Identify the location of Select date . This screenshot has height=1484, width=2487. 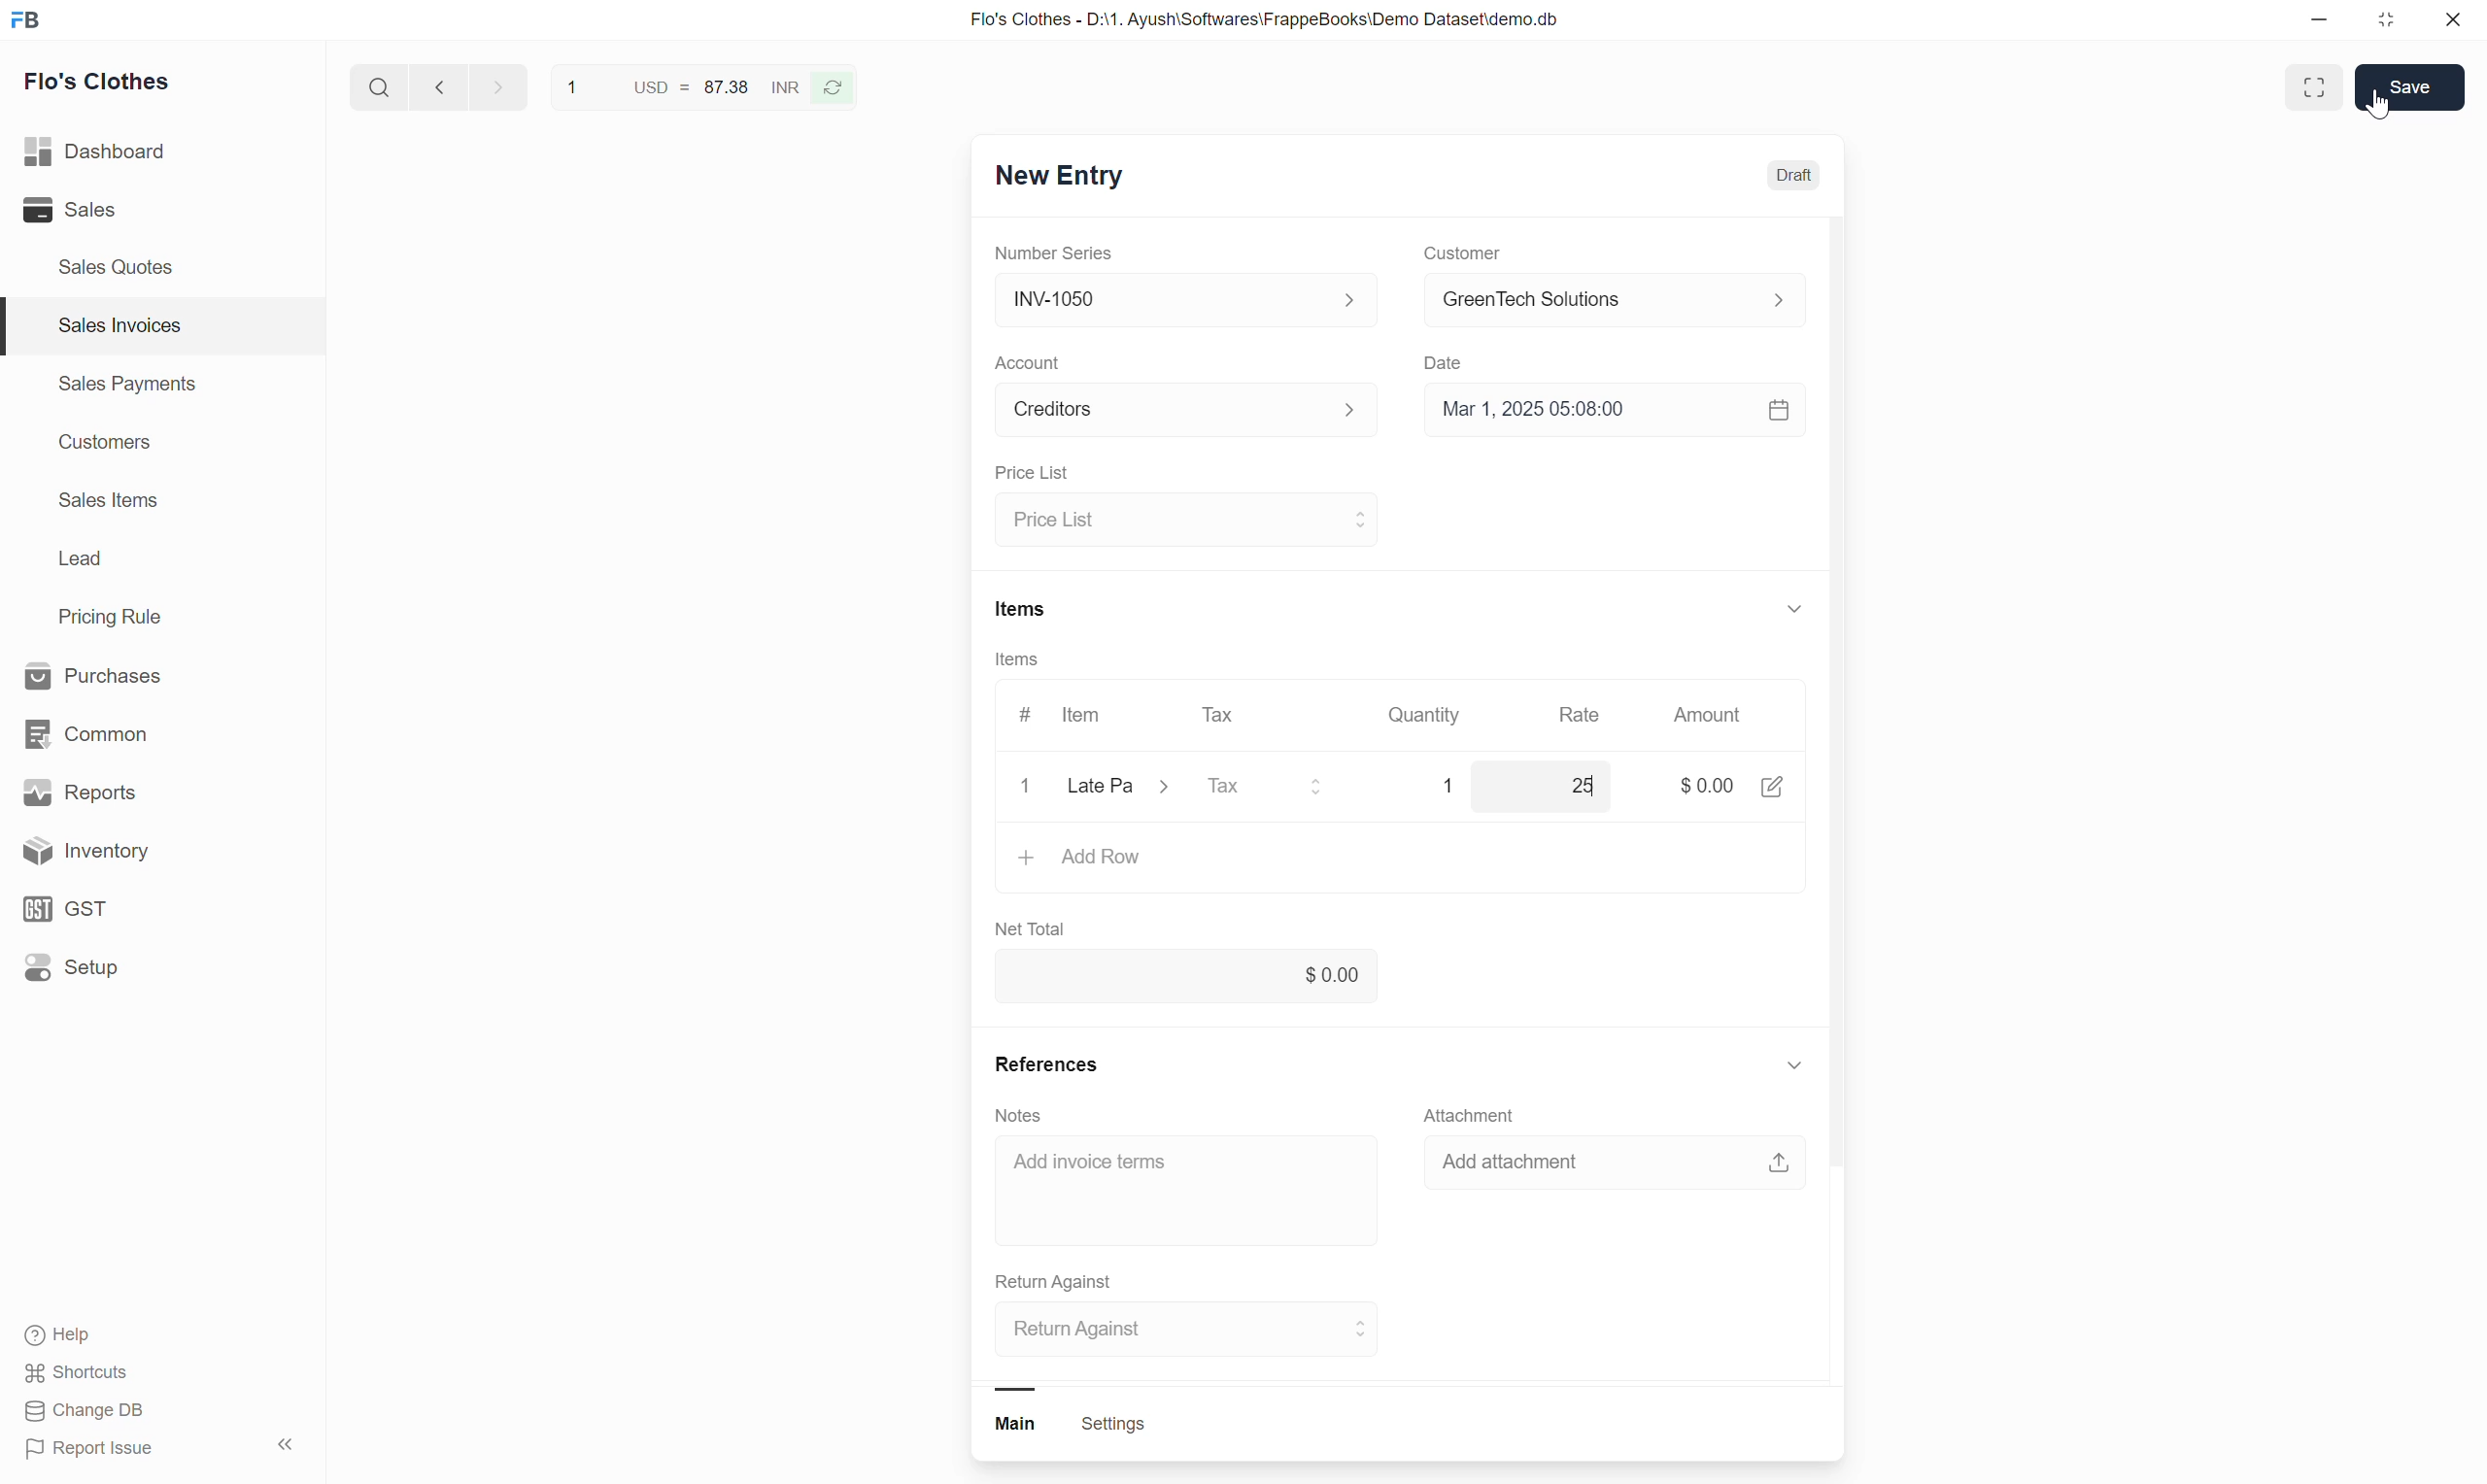
(1614, 417).